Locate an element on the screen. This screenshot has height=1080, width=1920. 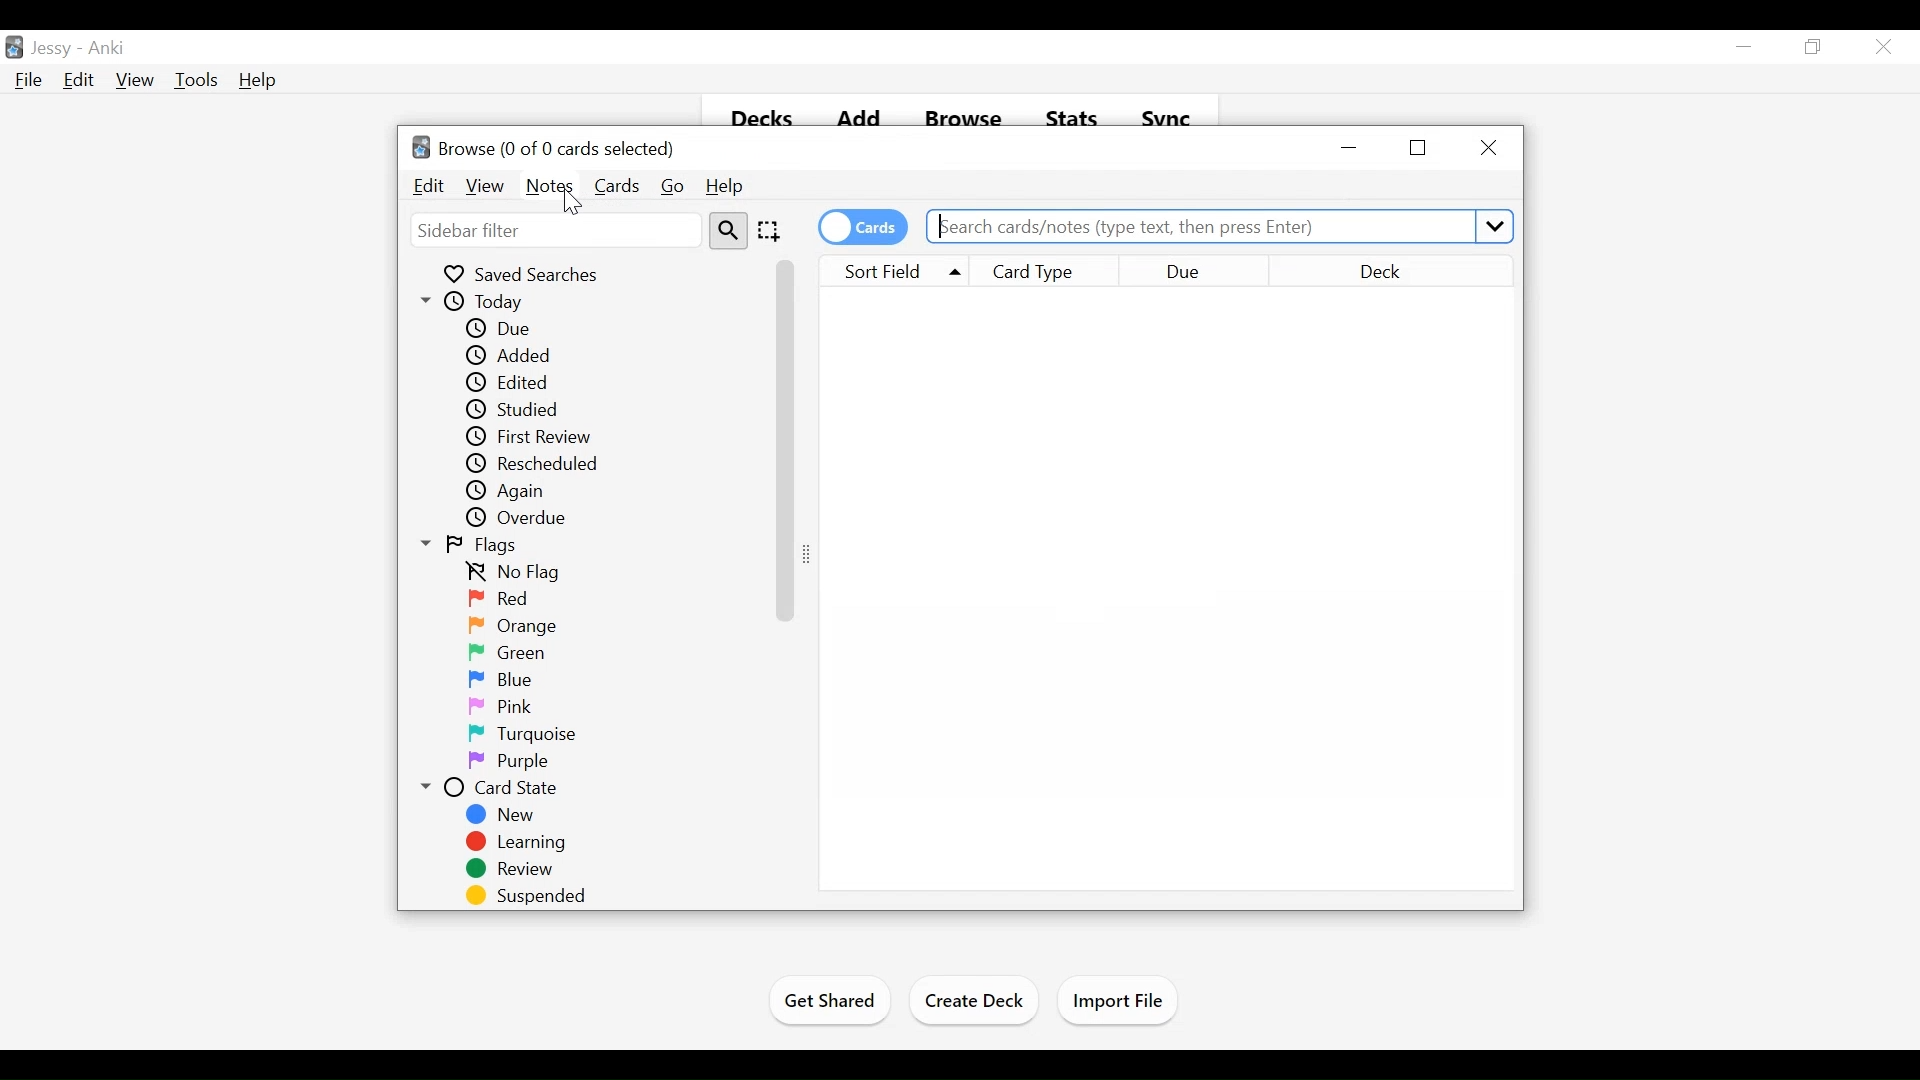
Decks is located at coordinates (755, 113).